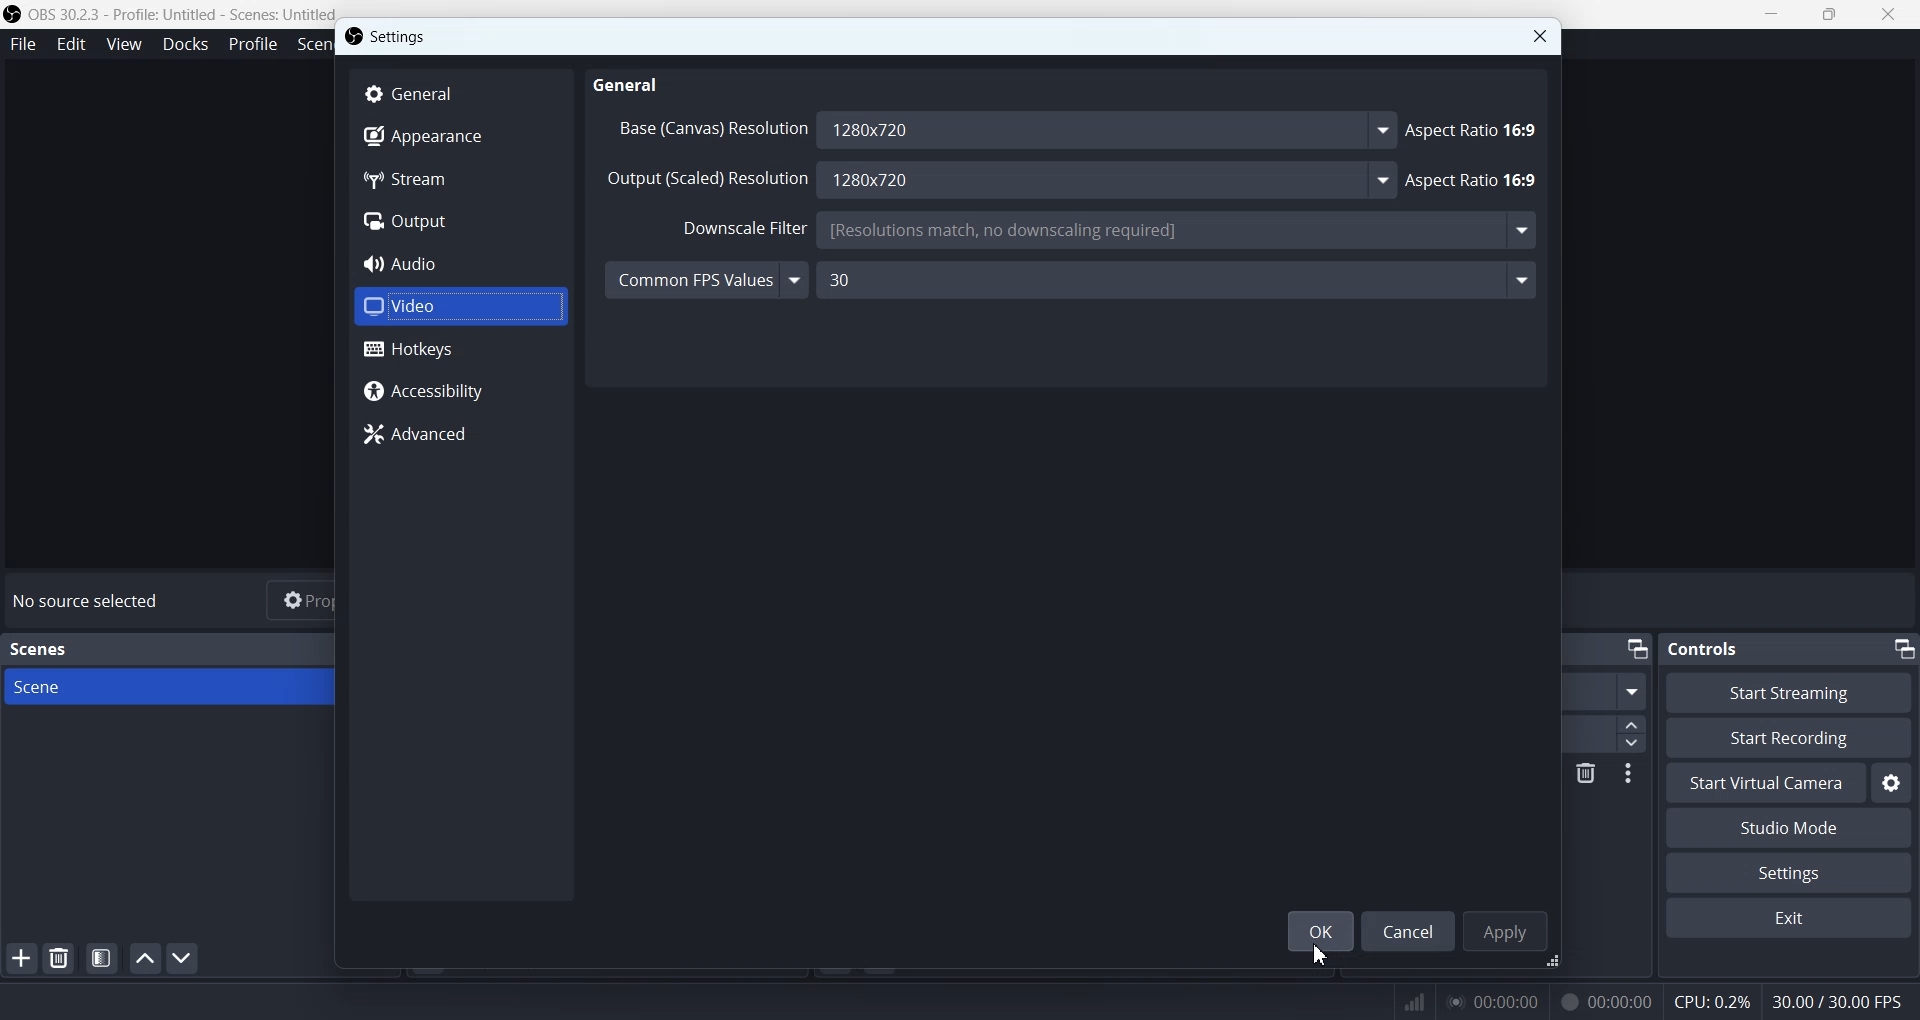 The height and width of the screenshot is (1020, 1920). What do you see at coordinates (1713, 648) in the screenshot?
I see `Controls` at bounding box center [1713, 648].